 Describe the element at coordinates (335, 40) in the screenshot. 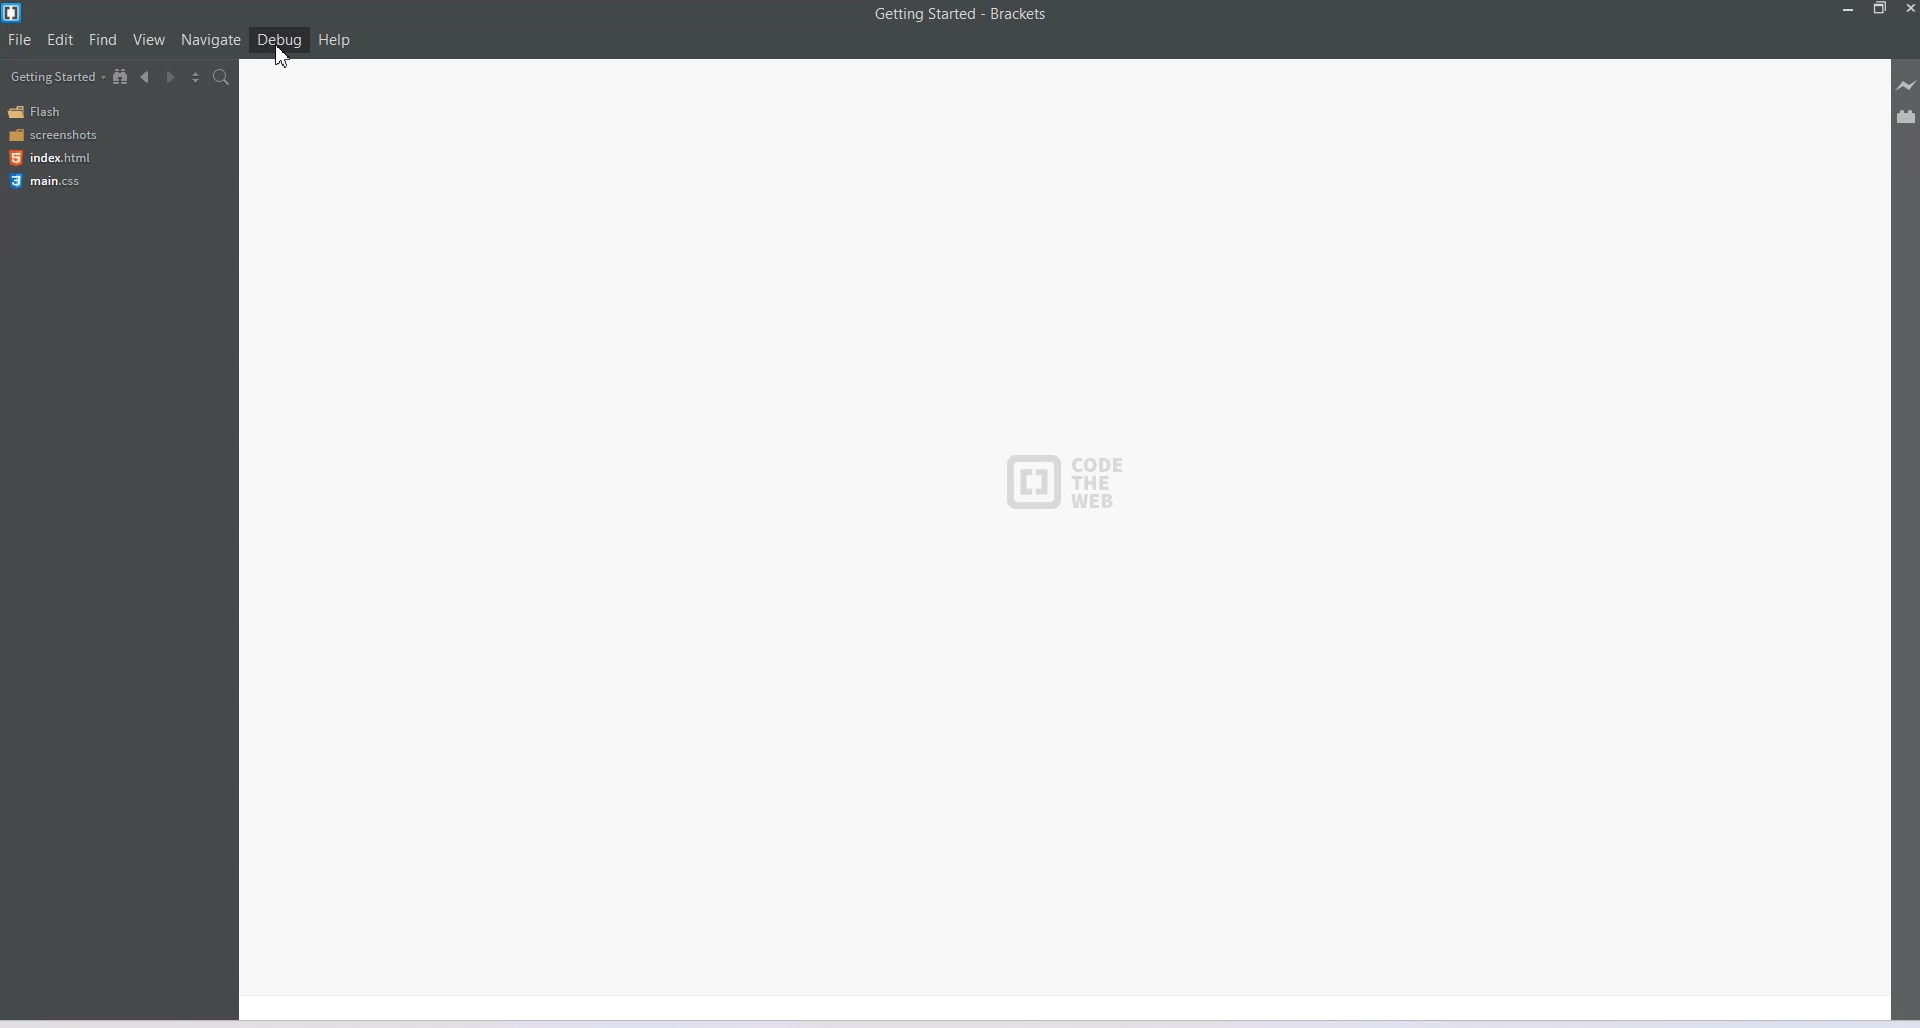

I see `Help` at that location.